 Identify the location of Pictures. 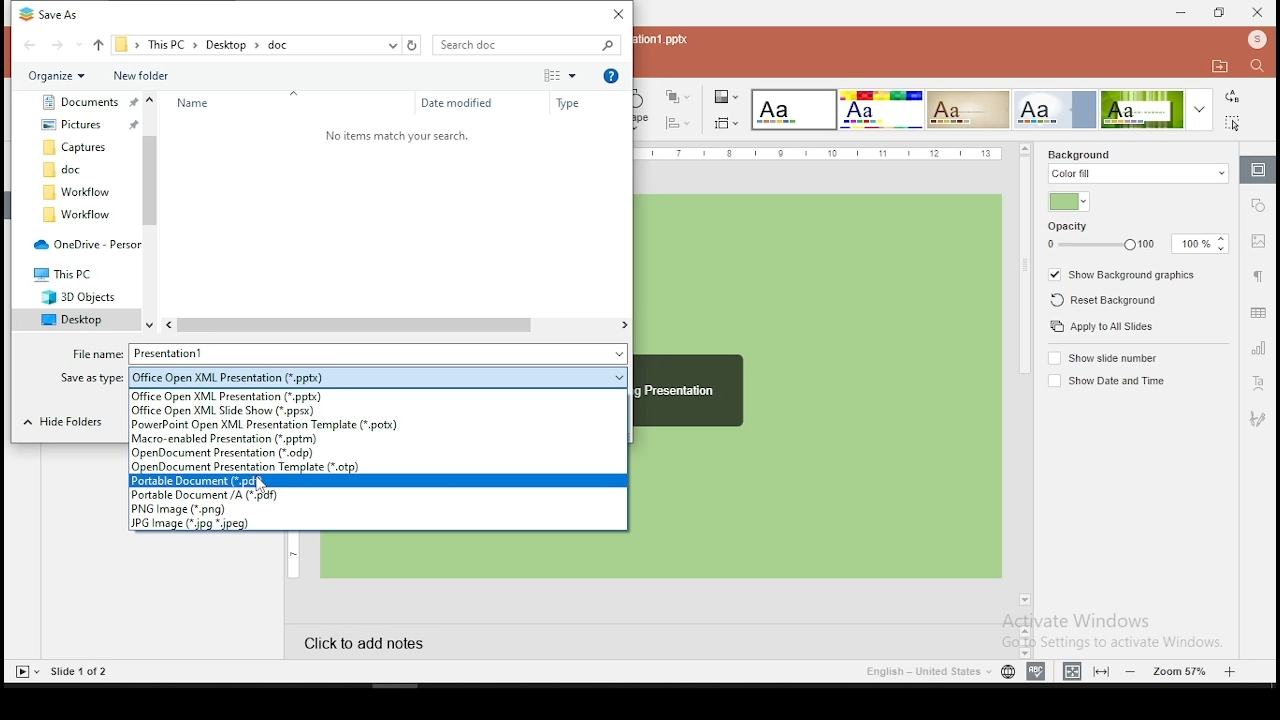
(87, 122).